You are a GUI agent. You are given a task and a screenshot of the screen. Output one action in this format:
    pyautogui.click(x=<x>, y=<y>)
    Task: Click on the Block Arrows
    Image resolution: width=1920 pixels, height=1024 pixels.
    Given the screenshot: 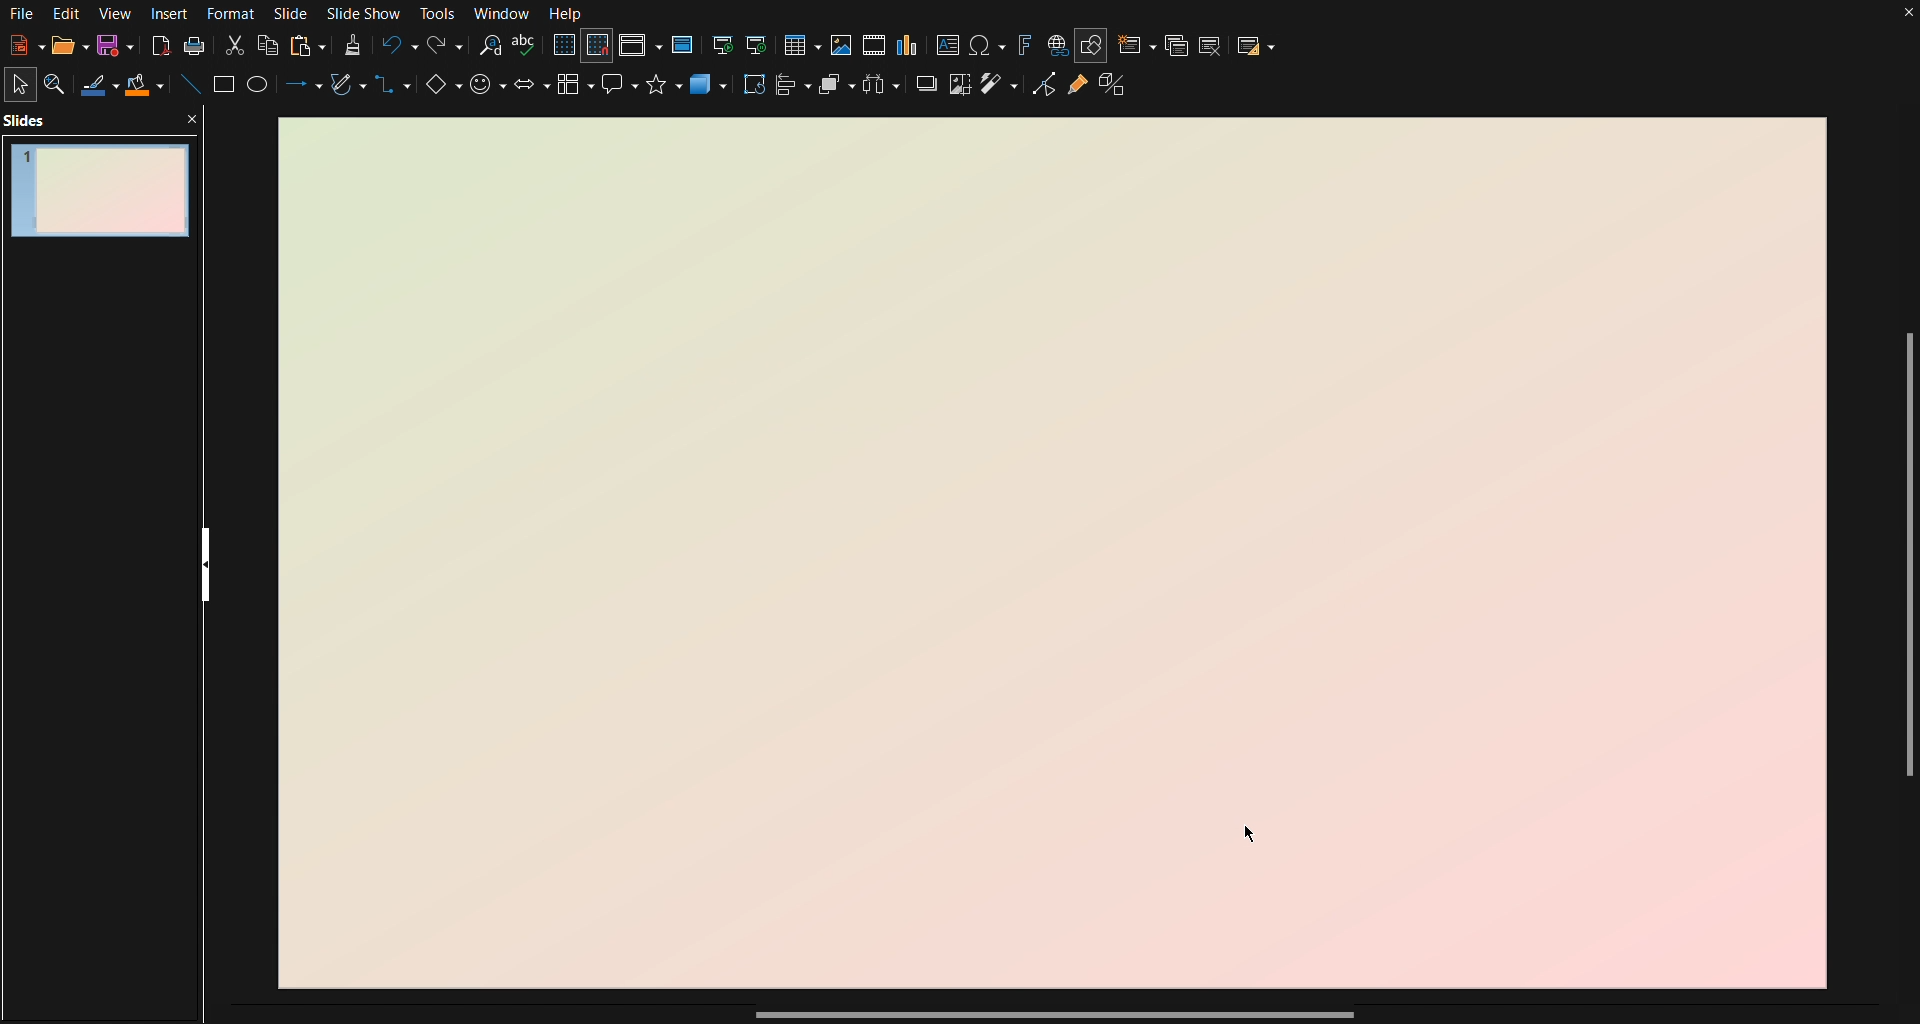 What is the action you would take?
    pyautogui.click(x=530, y=91)
    